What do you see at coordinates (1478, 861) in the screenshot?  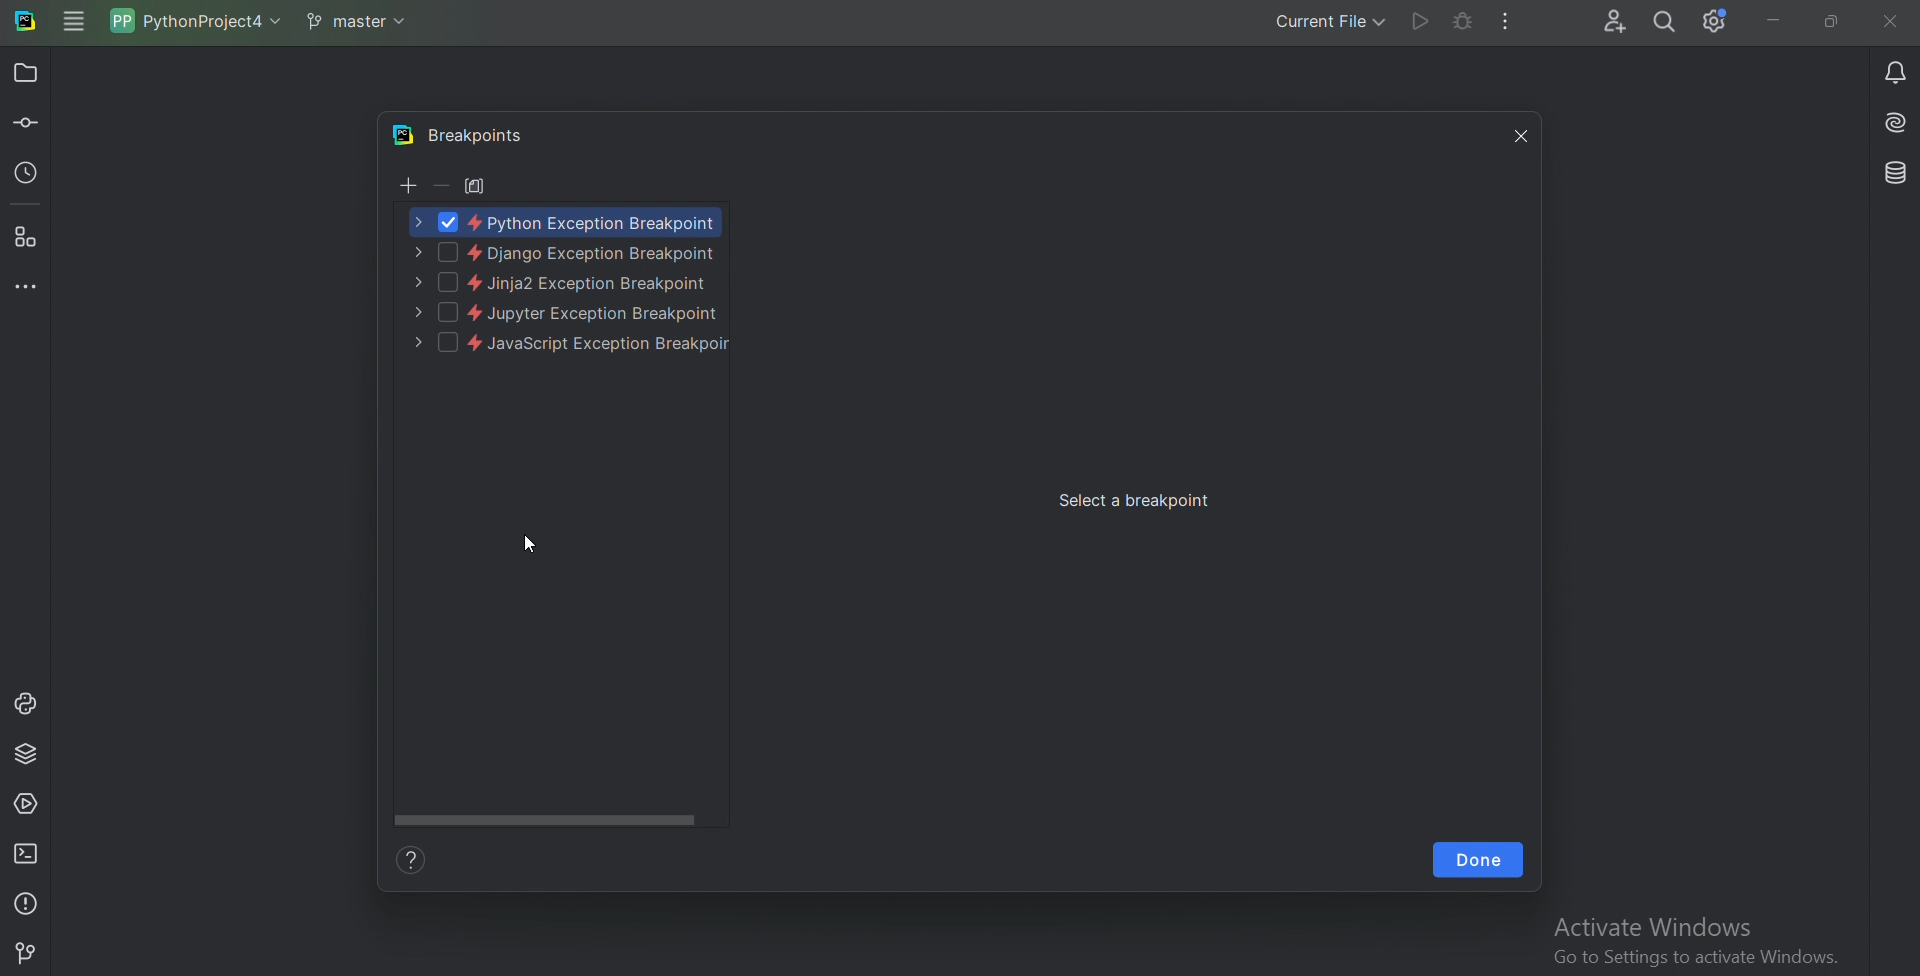 I see `Done` at bounding box center [1478, 861].